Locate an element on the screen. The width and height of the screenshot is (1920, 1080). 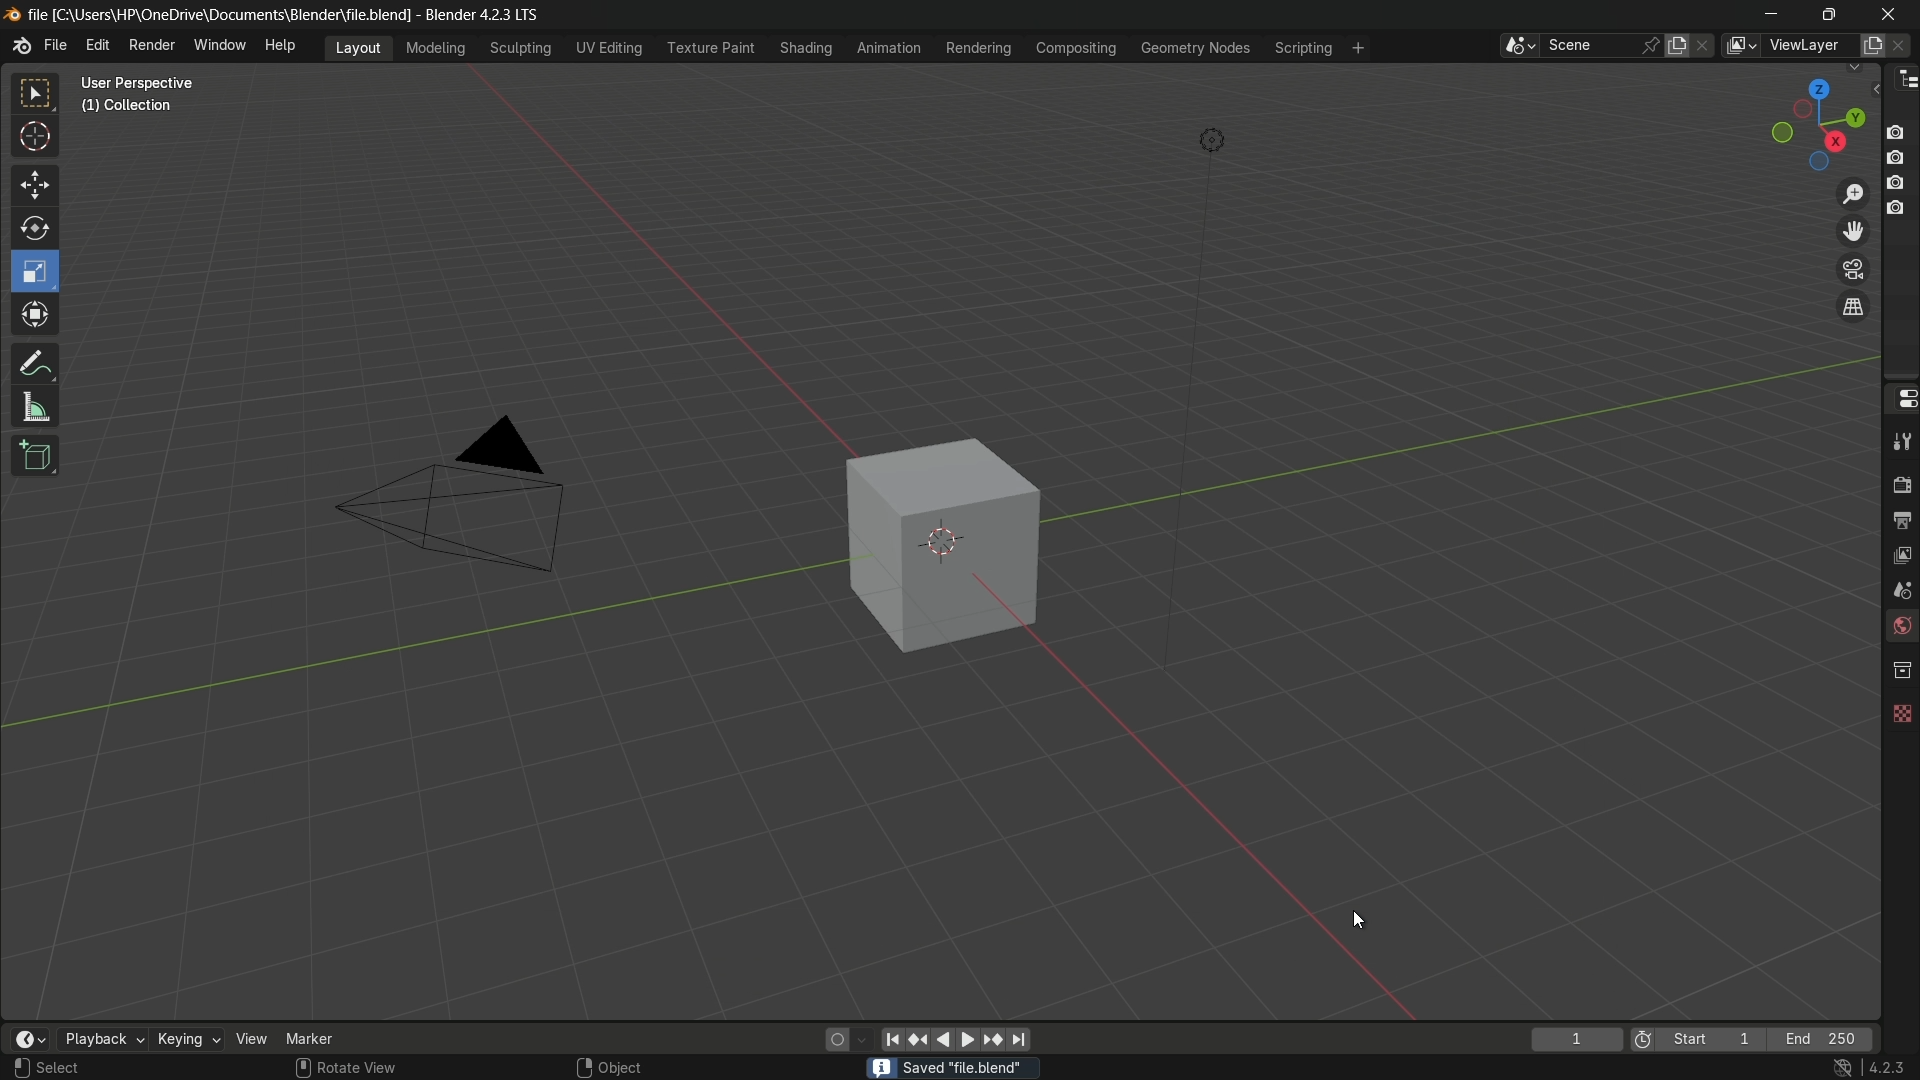
modeling menu is located at coordinates (437, 46).